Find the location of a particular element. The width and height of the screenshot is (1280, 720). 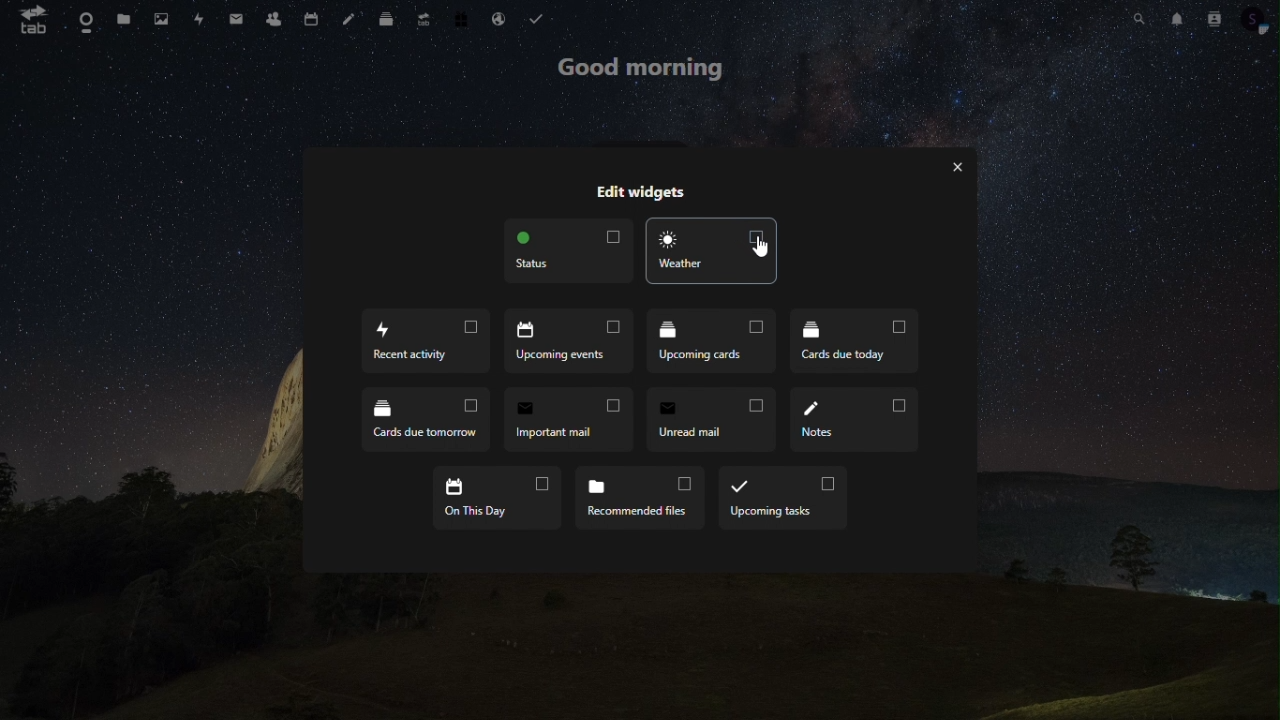

recommended files is located at coordinates (647, 492).